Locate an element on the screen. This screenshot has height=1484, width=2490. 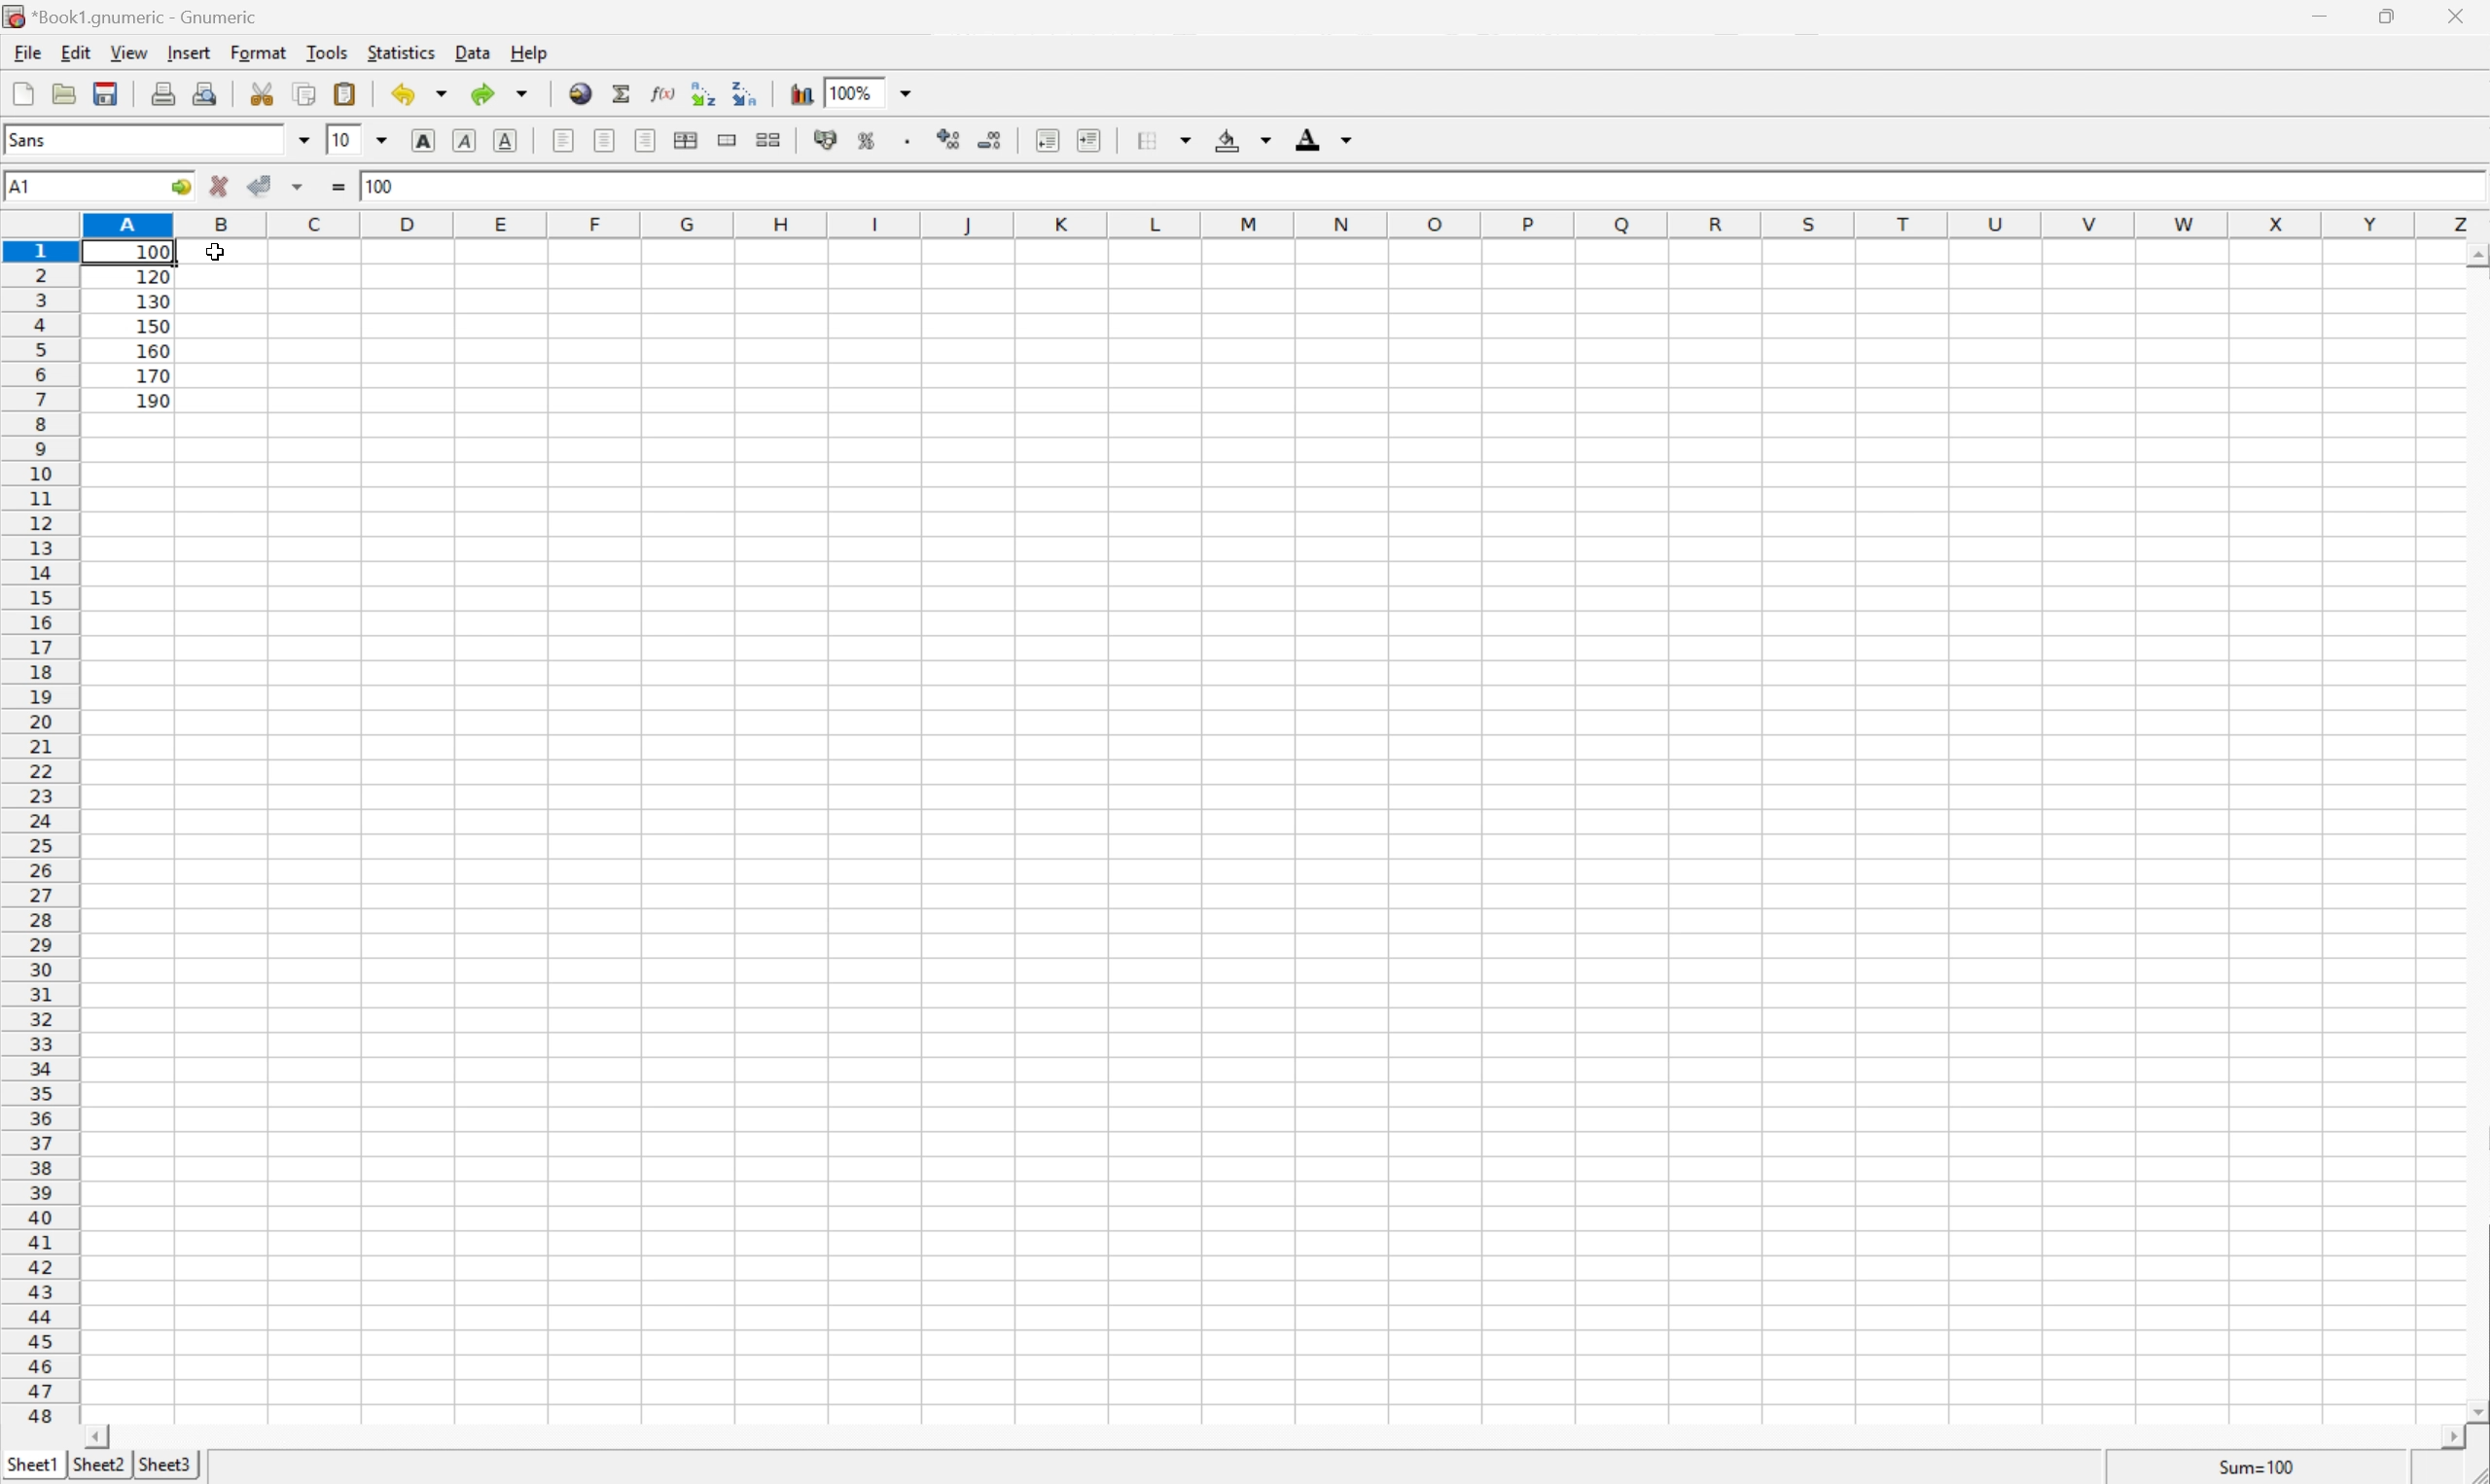
Edit function in current cell is located at coordinates (662, 94).